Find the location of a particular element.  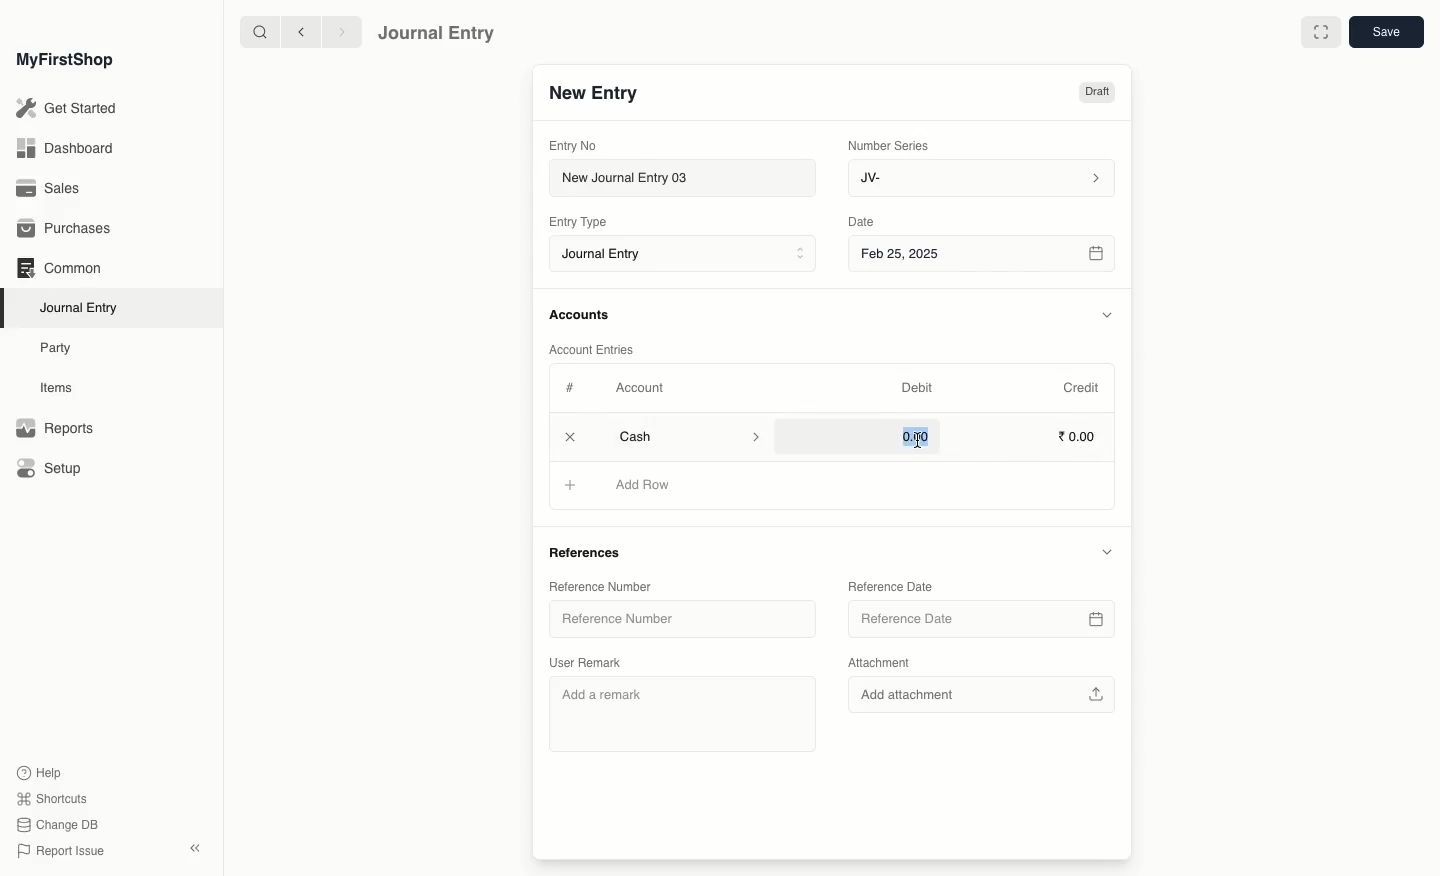

save is located at coordinates (1385, 33).